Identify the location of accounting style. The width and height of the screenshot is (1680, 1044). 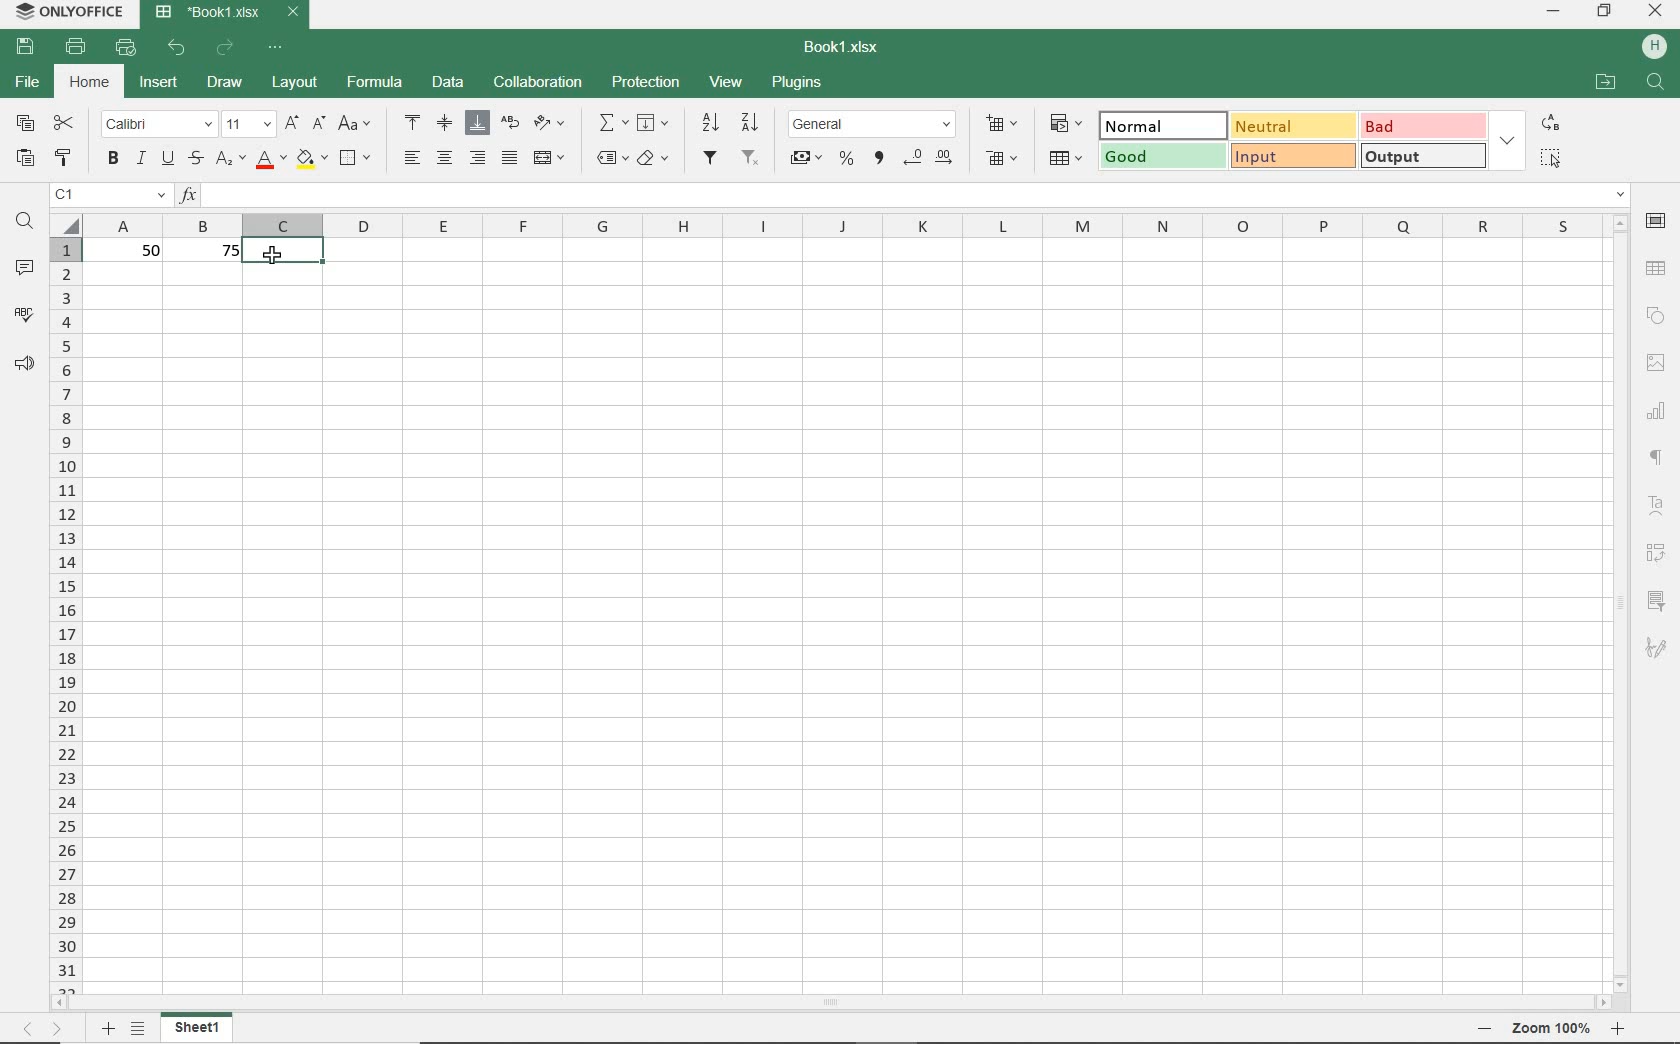
(807, 158).